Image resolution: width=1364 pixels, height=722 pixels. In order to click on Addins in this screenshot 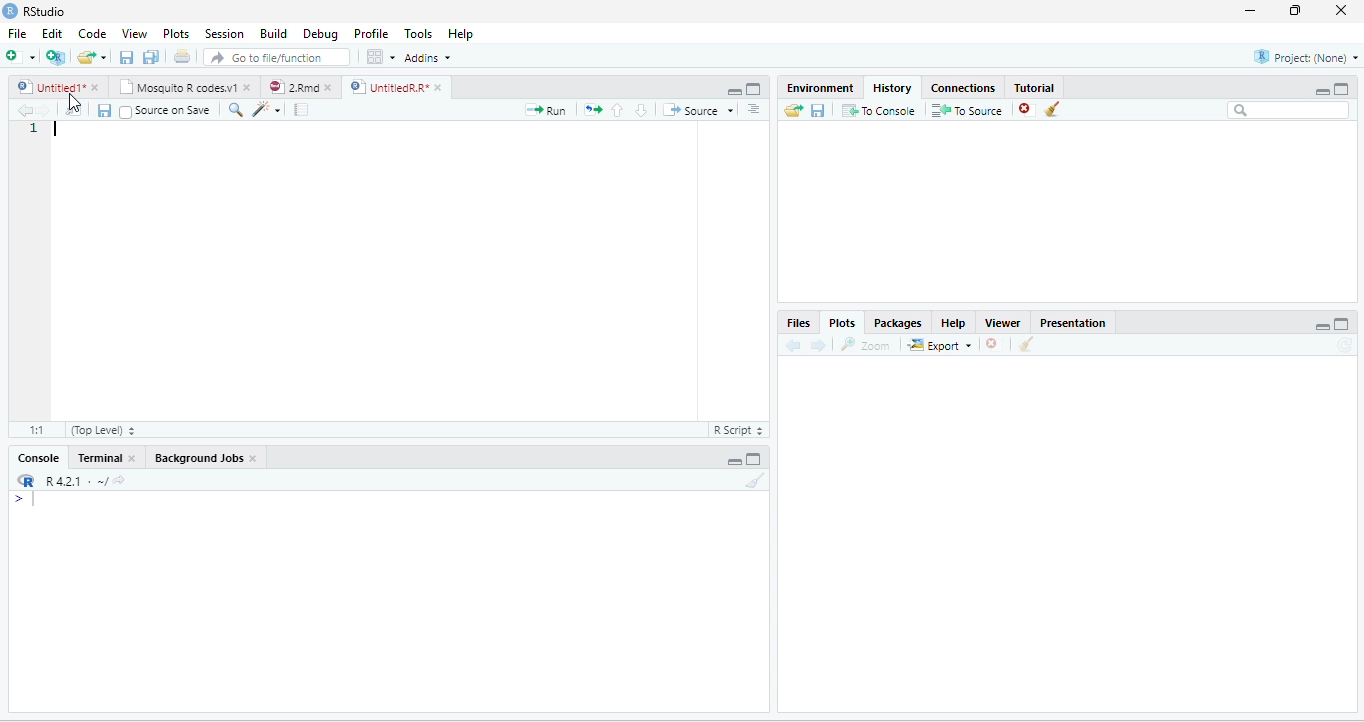, I will do `click(426, 57)`.